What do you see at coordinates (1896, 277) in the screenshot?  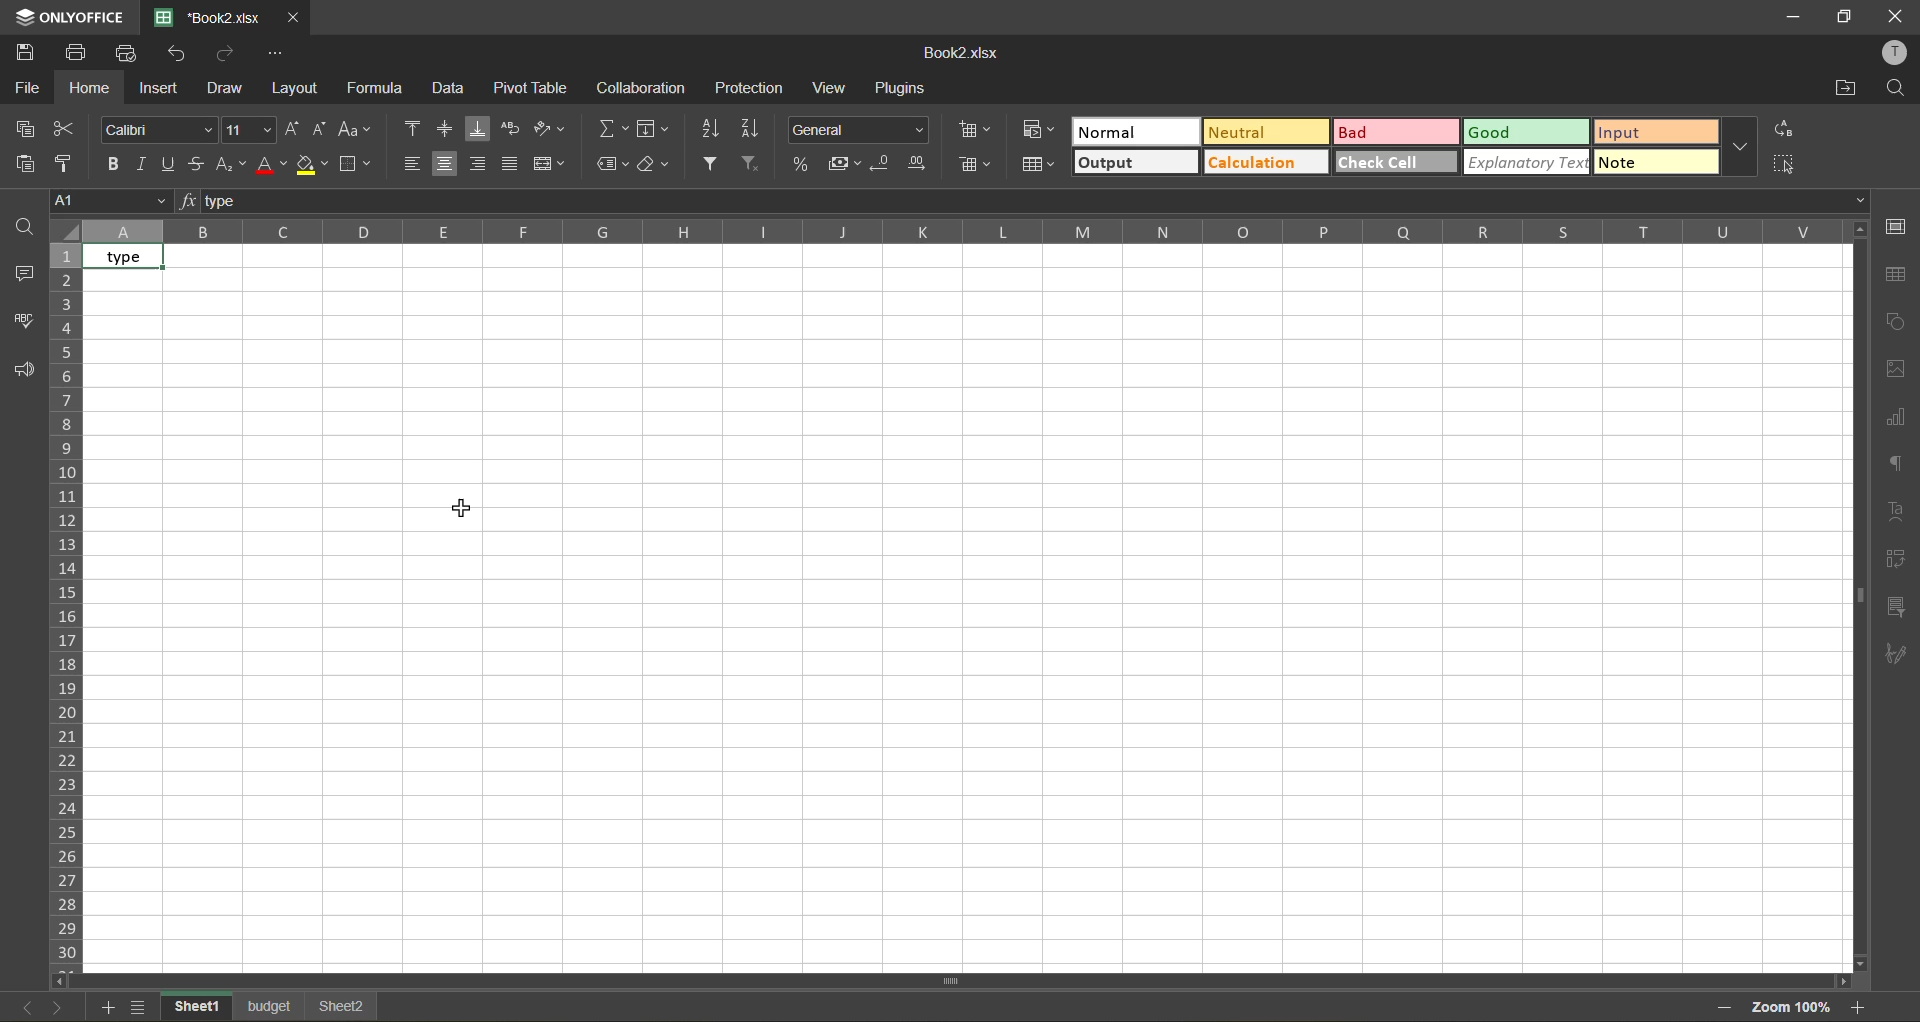 I see `table` at bounding box center [1896, 277].